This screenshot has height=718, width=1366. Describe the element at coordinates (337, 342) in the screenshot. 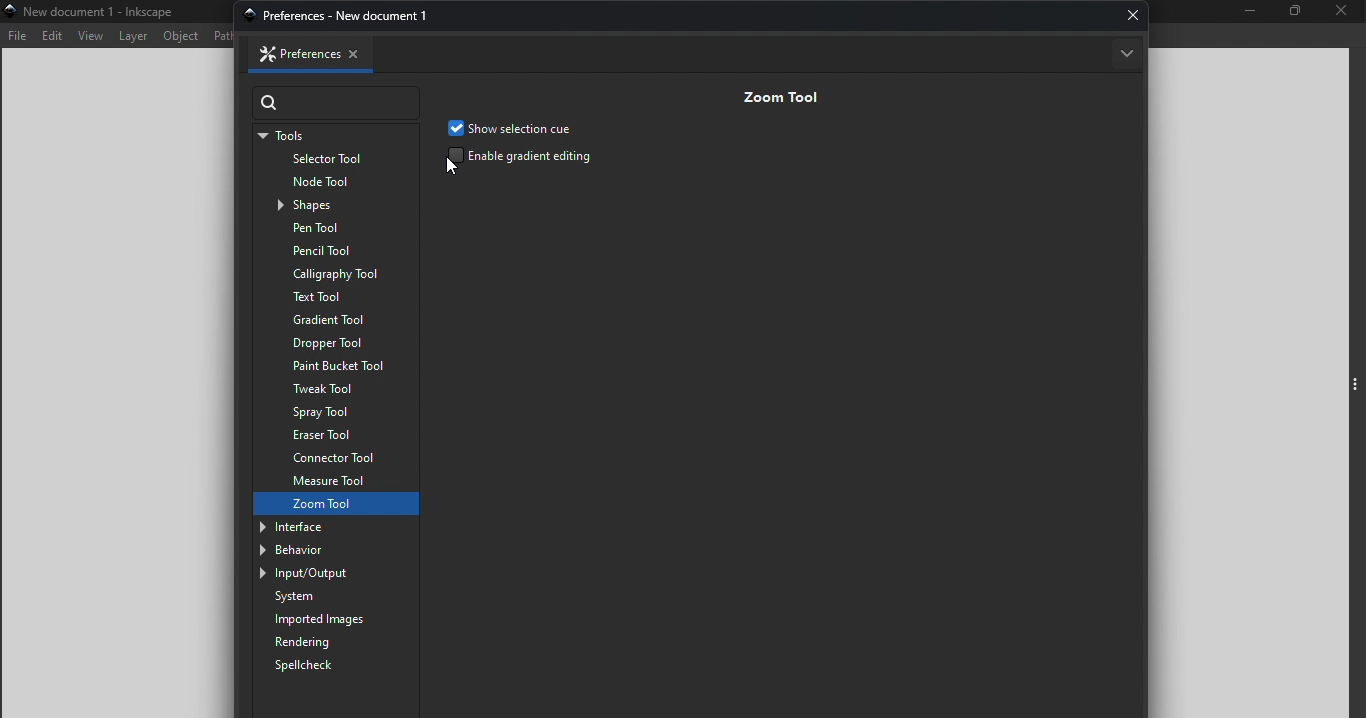

I see `Dropper tool` at that location.